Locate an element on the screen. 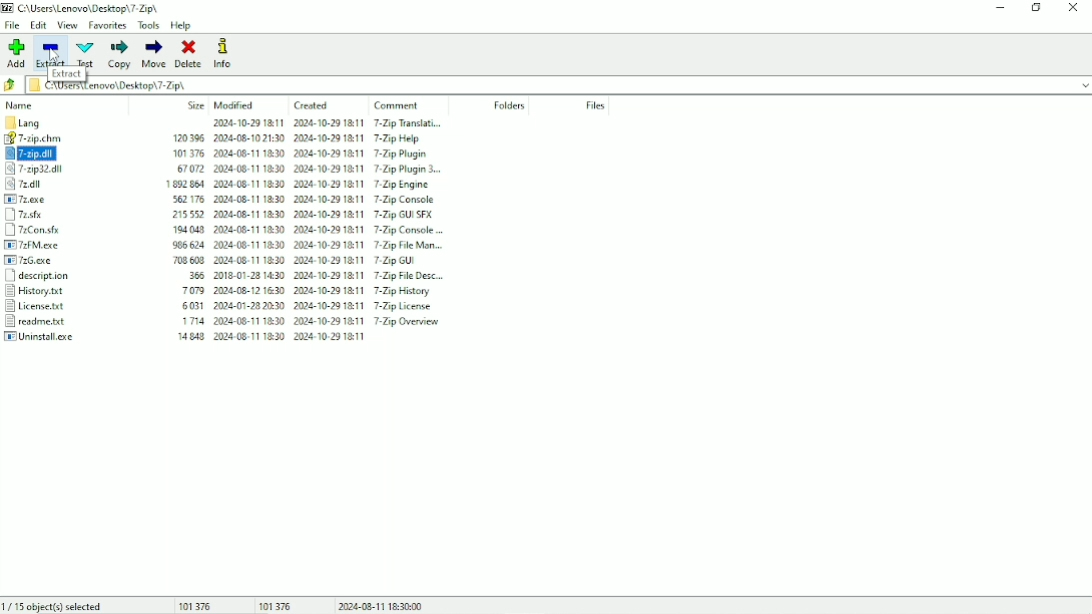 This screenshot has width=1092, height=614. Copy is located at coordinates (119, 54).